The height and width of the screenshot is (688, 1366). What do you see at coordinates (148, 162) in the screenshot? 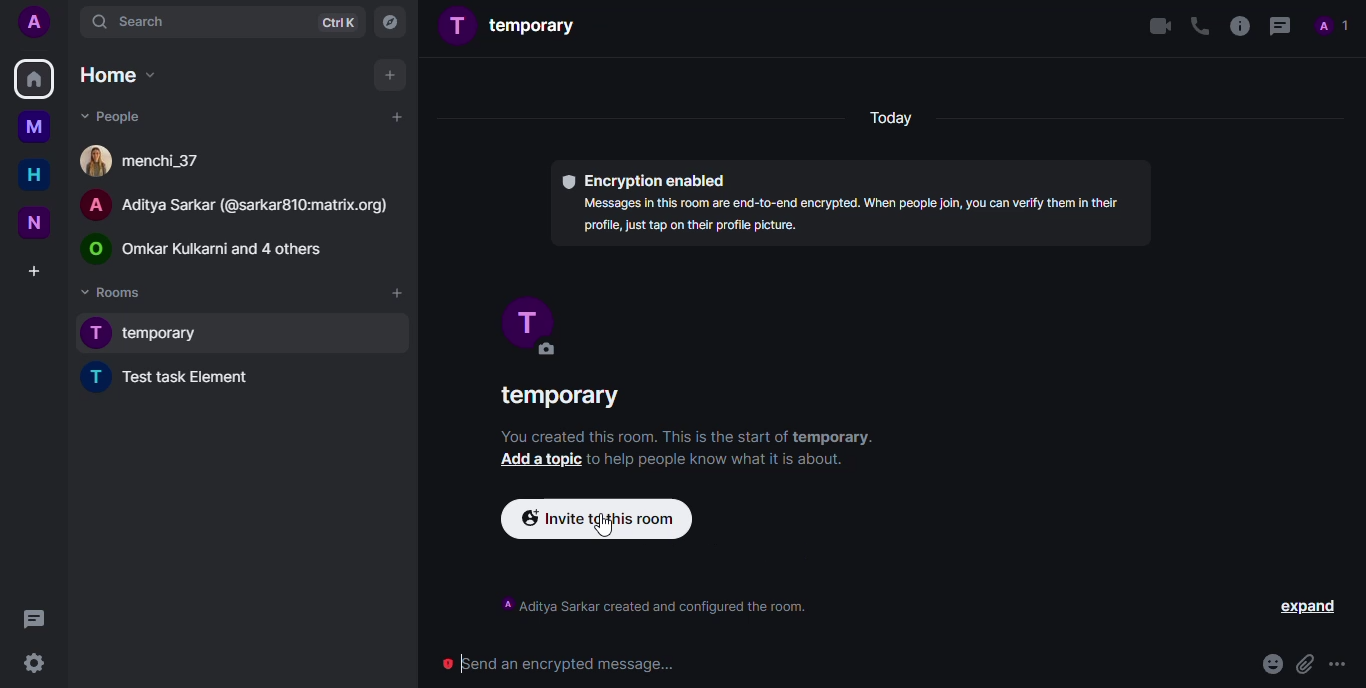
I see `(6) menchi_37` at bounding box center [148, 162].